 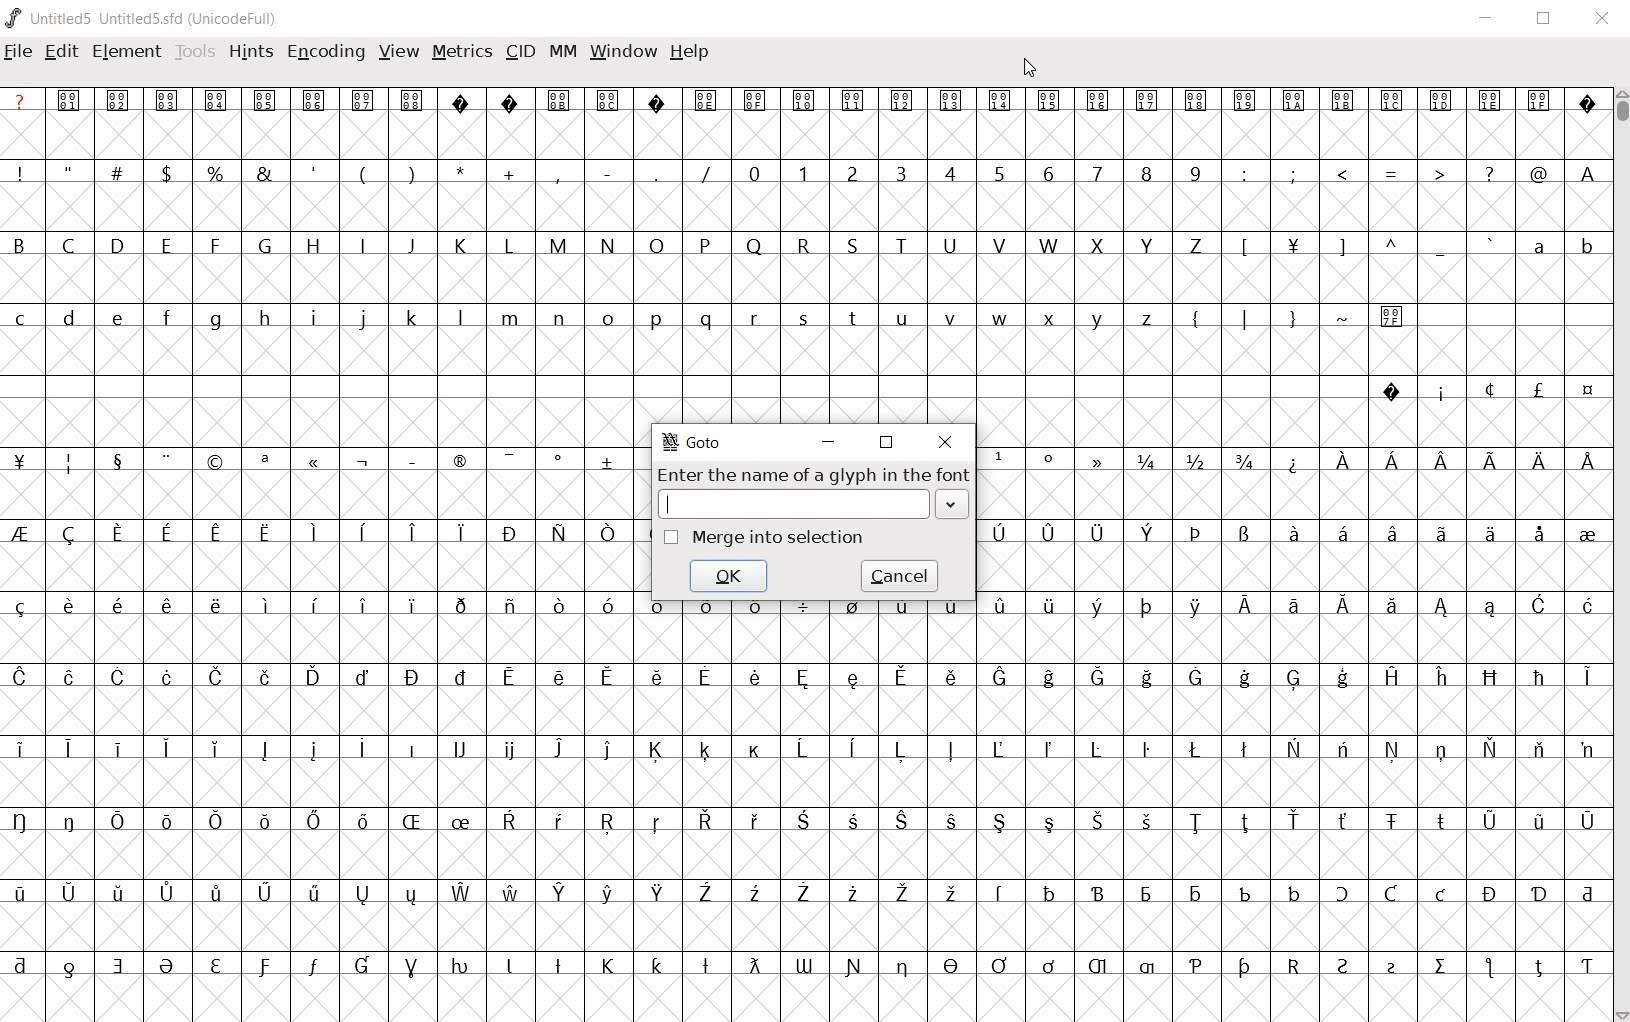 What do you see at coordinates (1493, 103) in the screenshot?
I see `Symbol` at bounding box center [1493, 103].